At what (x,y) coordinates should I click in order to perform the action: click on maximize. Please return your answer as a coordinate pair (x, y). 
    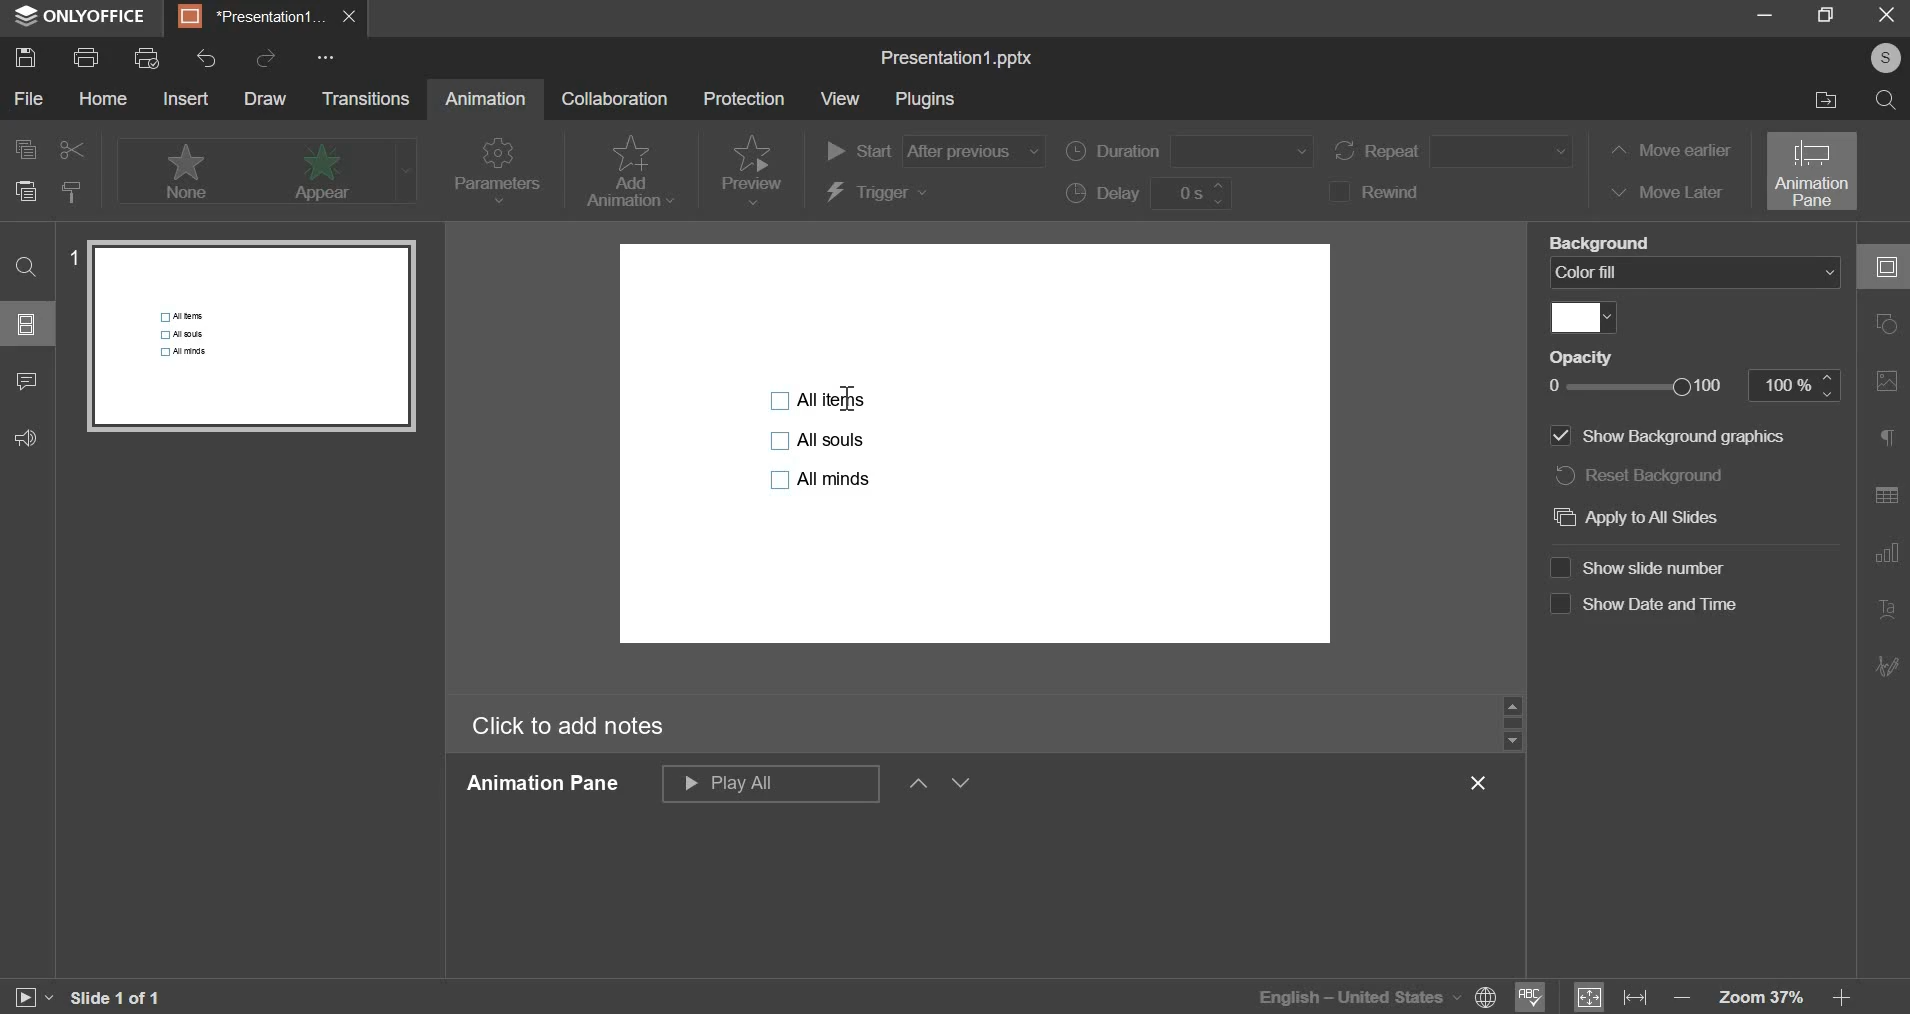
    Looking at the image, I should click on (1825, 17).